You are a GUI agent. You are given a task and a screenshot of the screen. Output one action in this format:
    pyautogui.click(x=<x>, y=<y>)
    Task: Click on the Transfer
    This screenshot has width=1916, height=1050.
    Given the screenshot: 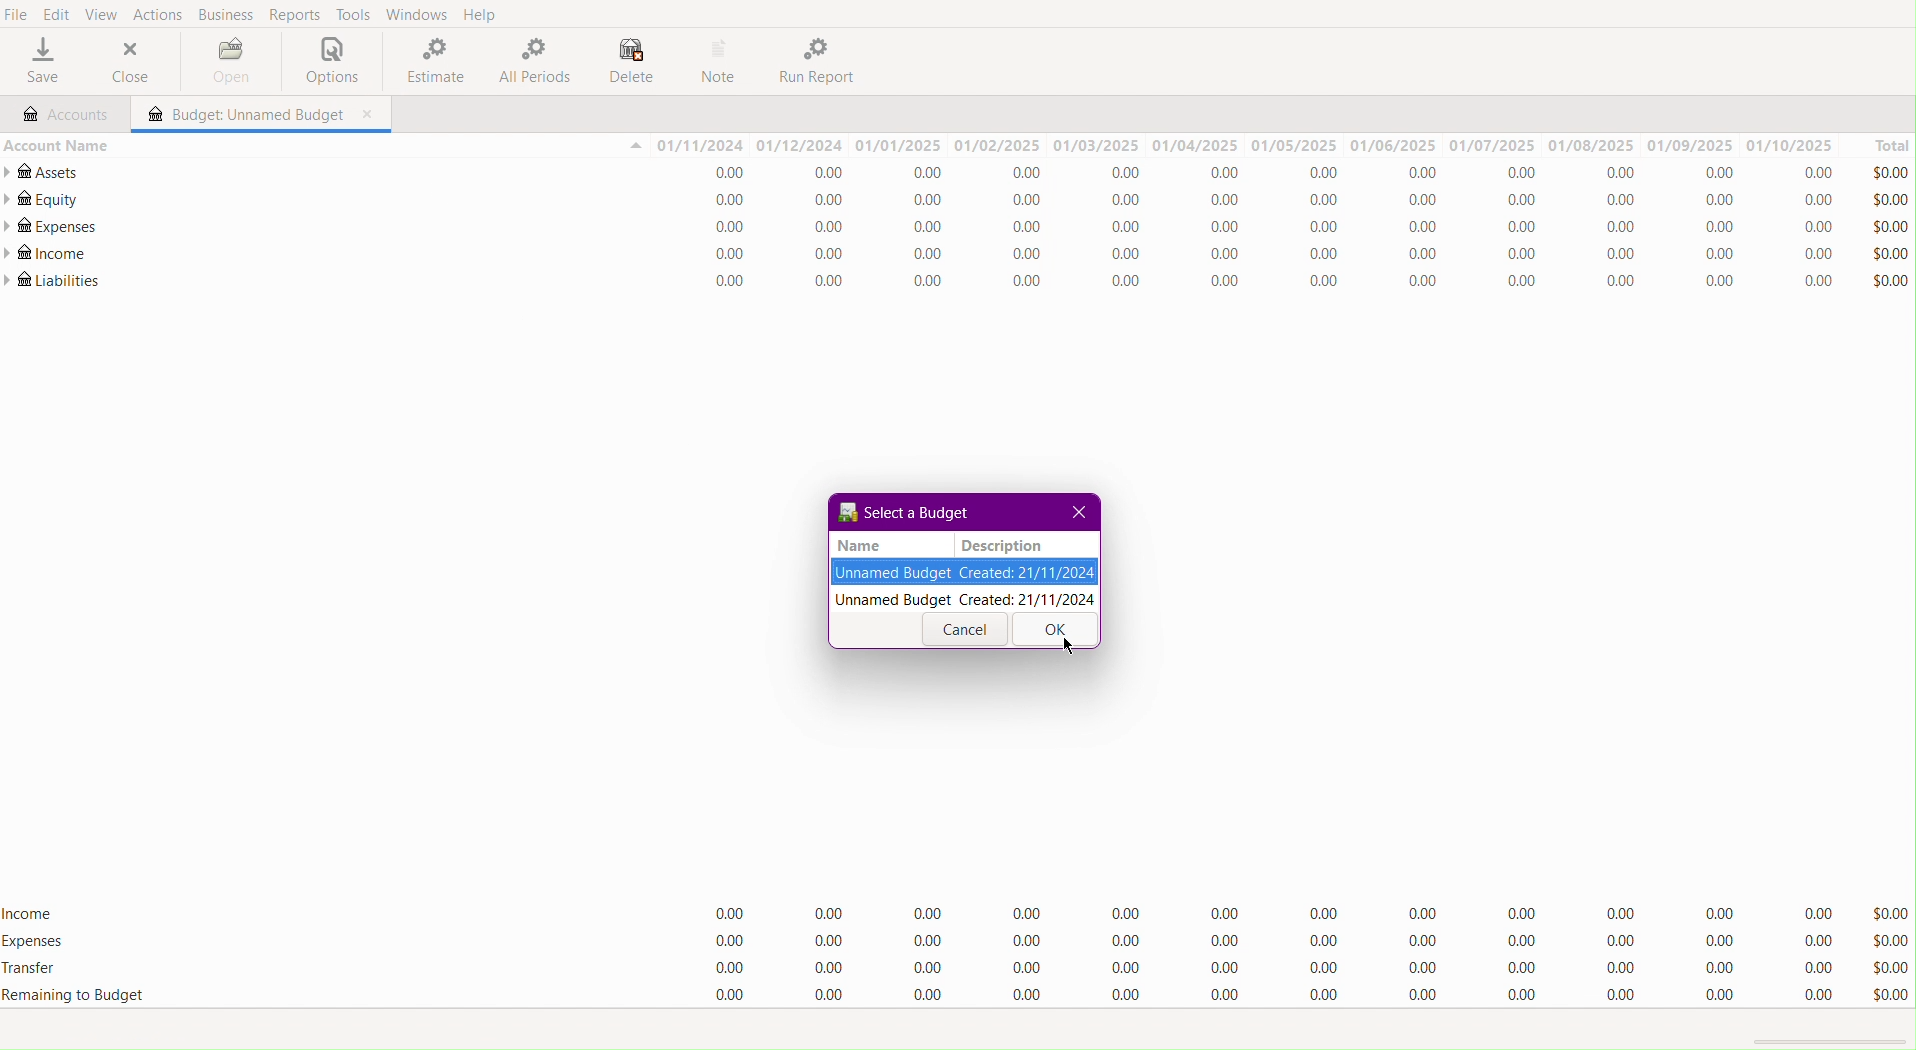 What is the action you would take?
    pyautogui.click(x=41, y=970)
    